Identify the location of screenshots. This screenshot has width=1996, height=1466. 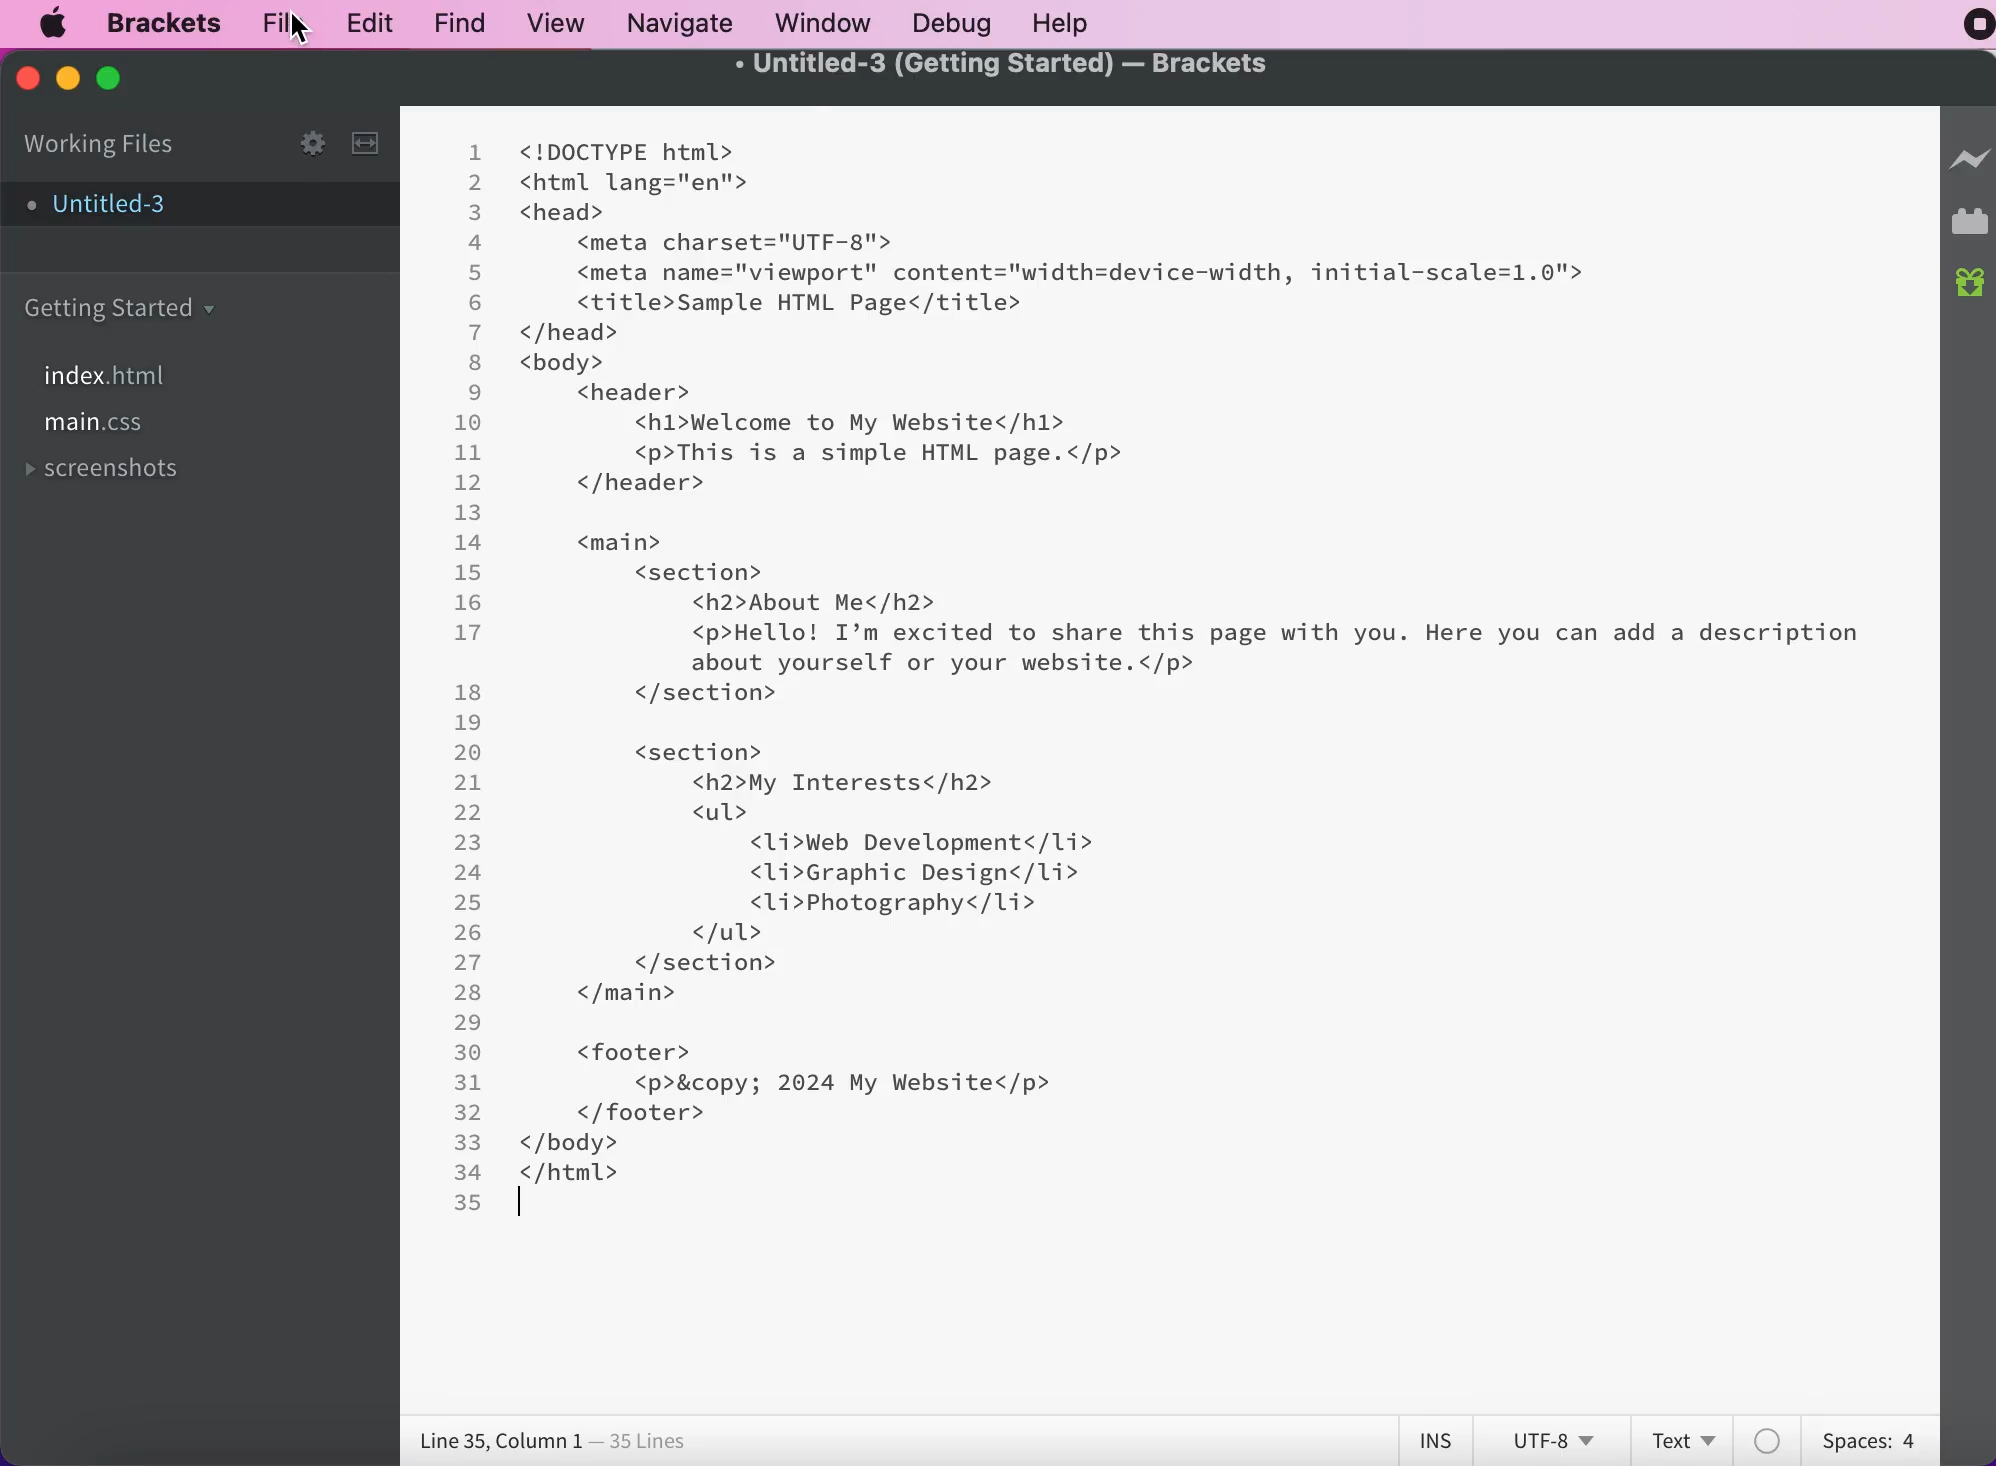
(112, 467).